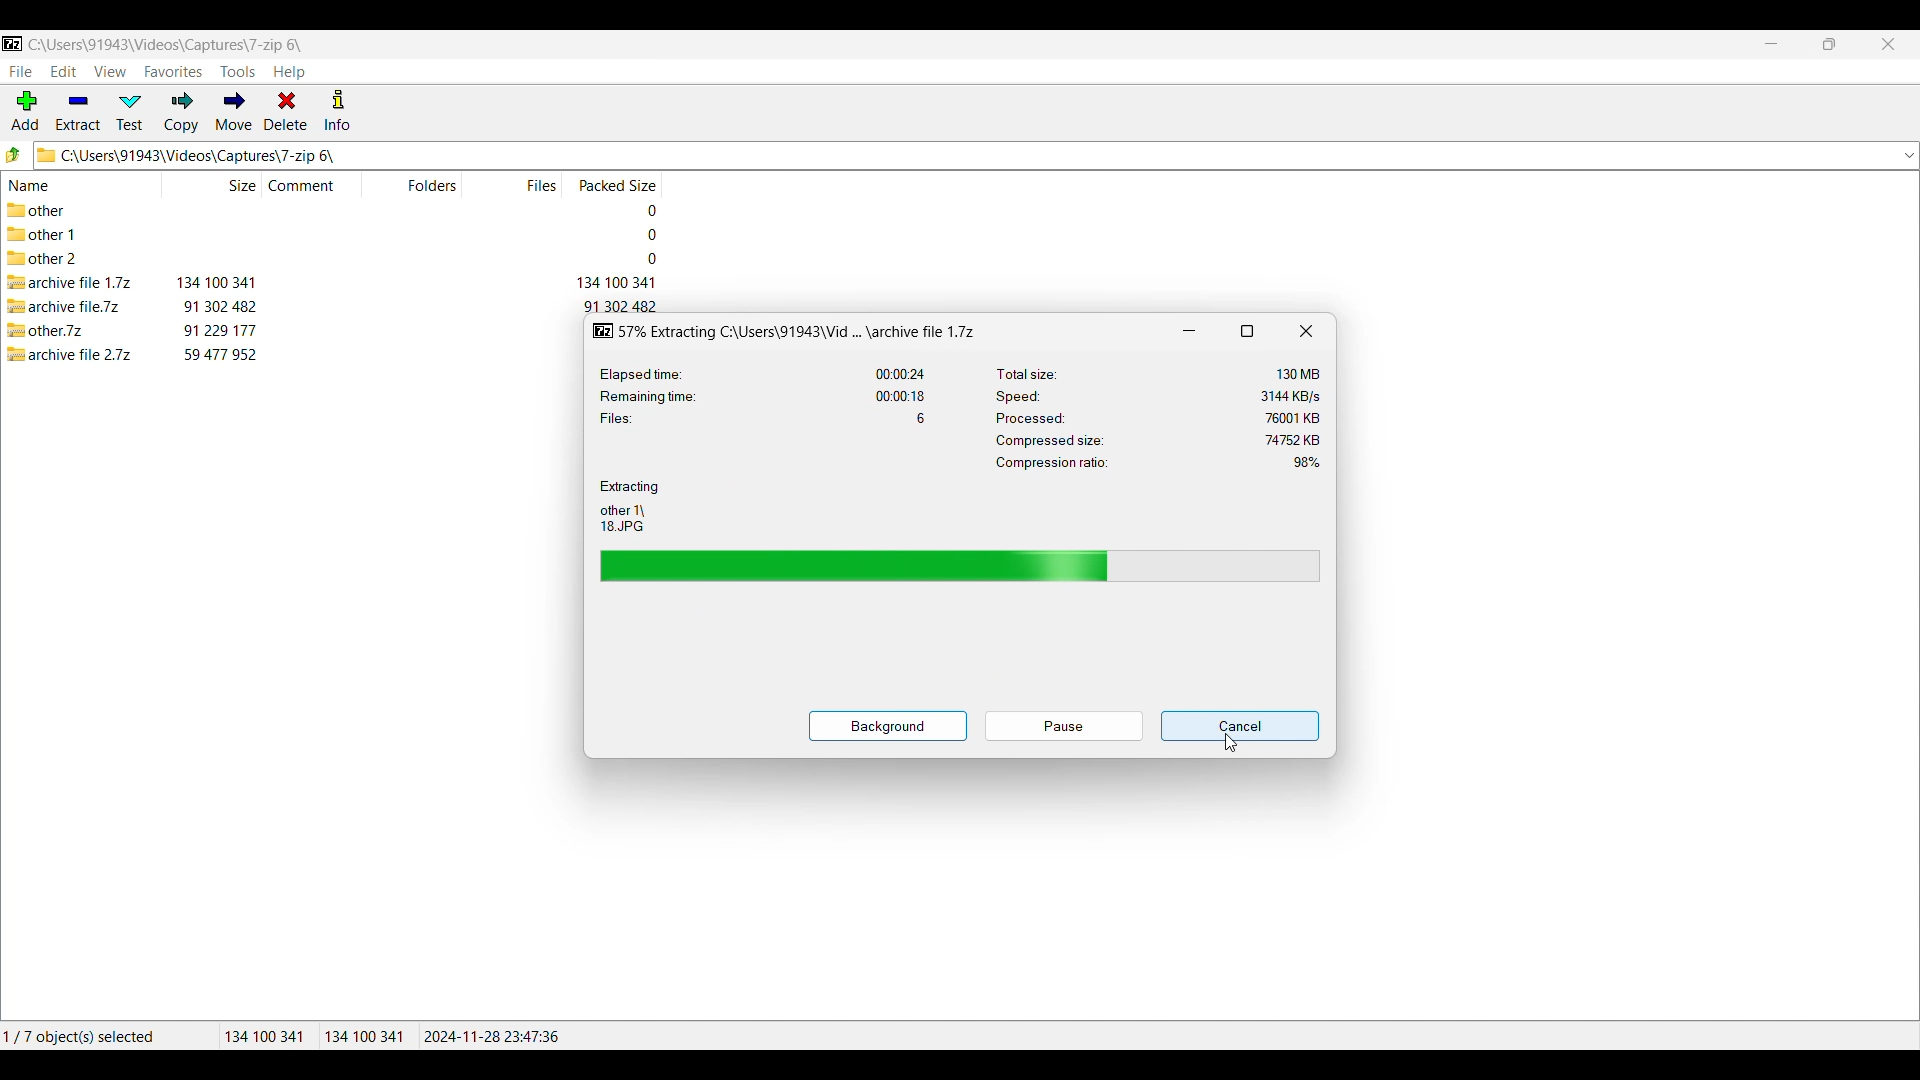  Describe the element at coordinates (430, 185) in the screenshot. I see `Folders column` at that location.